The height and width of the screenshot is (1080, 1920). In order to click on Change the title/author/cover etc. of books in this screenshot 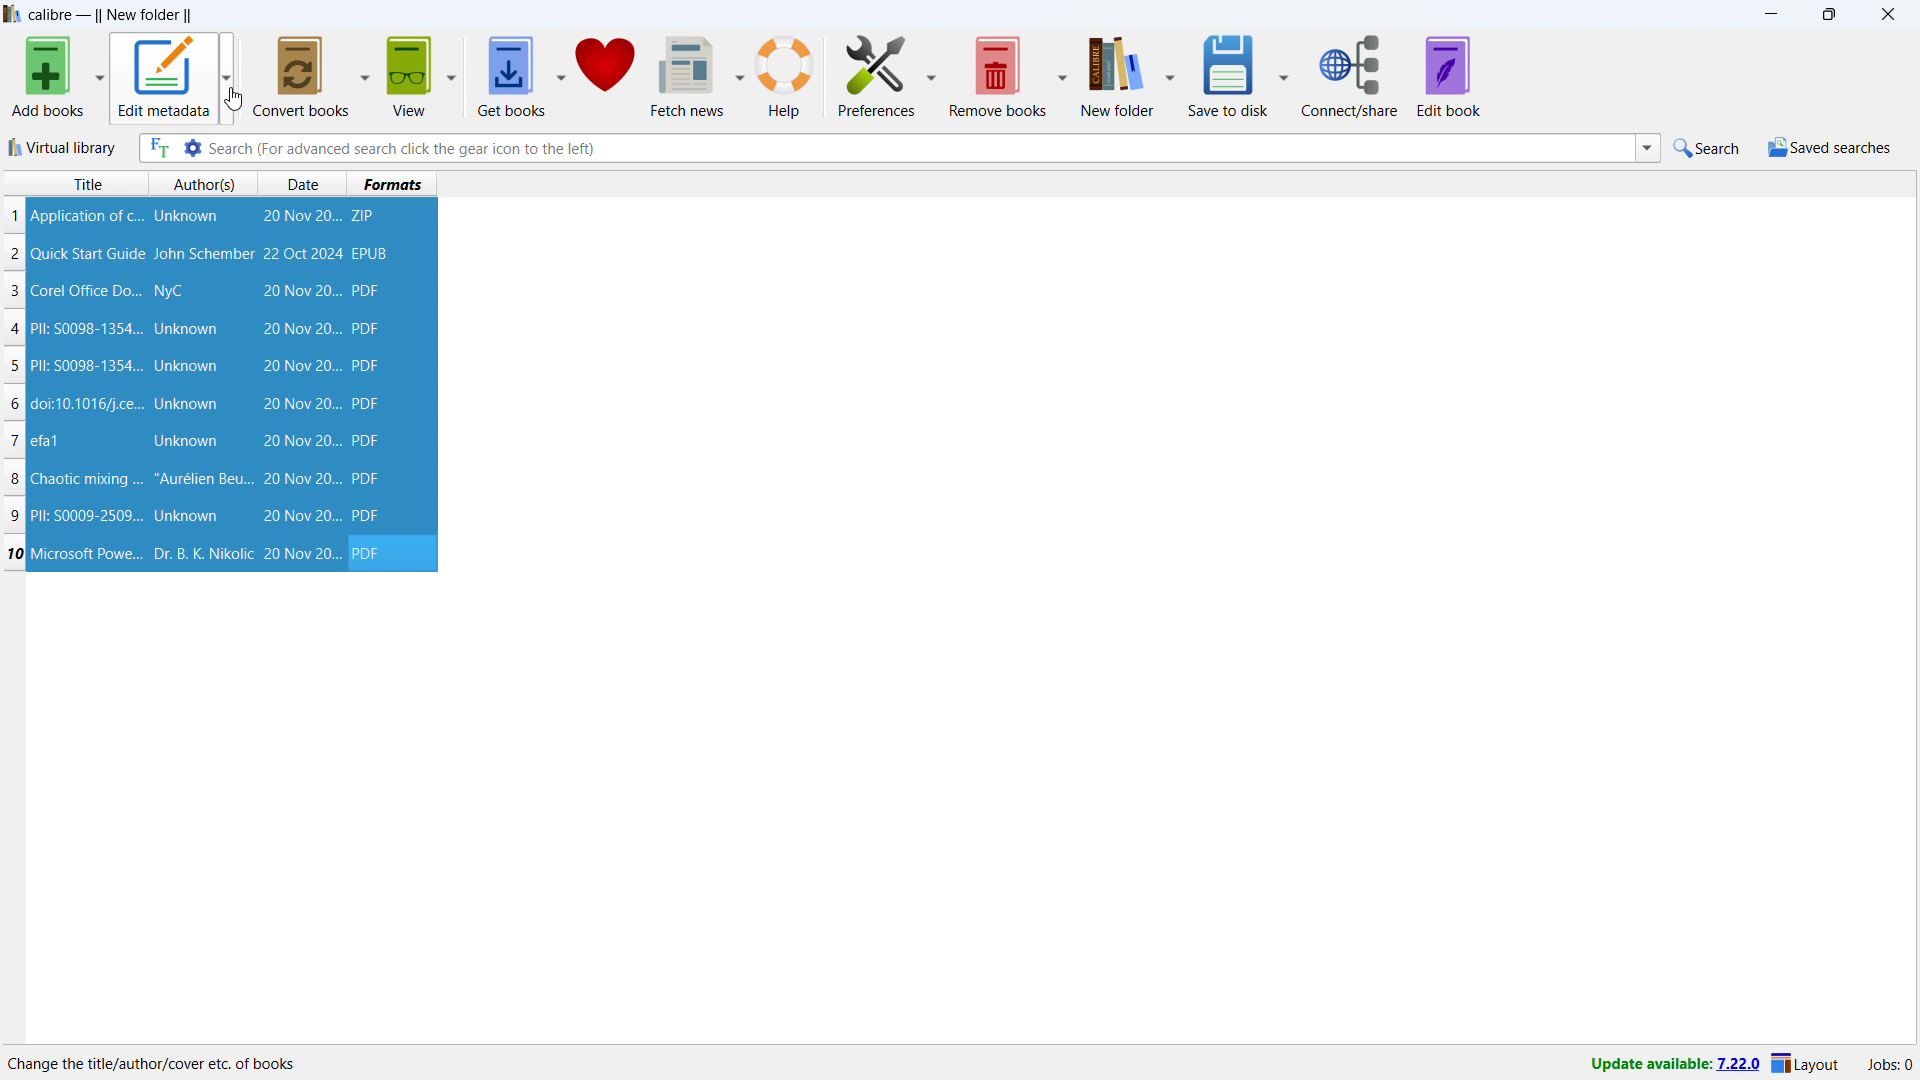, I will do `click(154, 1063)`.